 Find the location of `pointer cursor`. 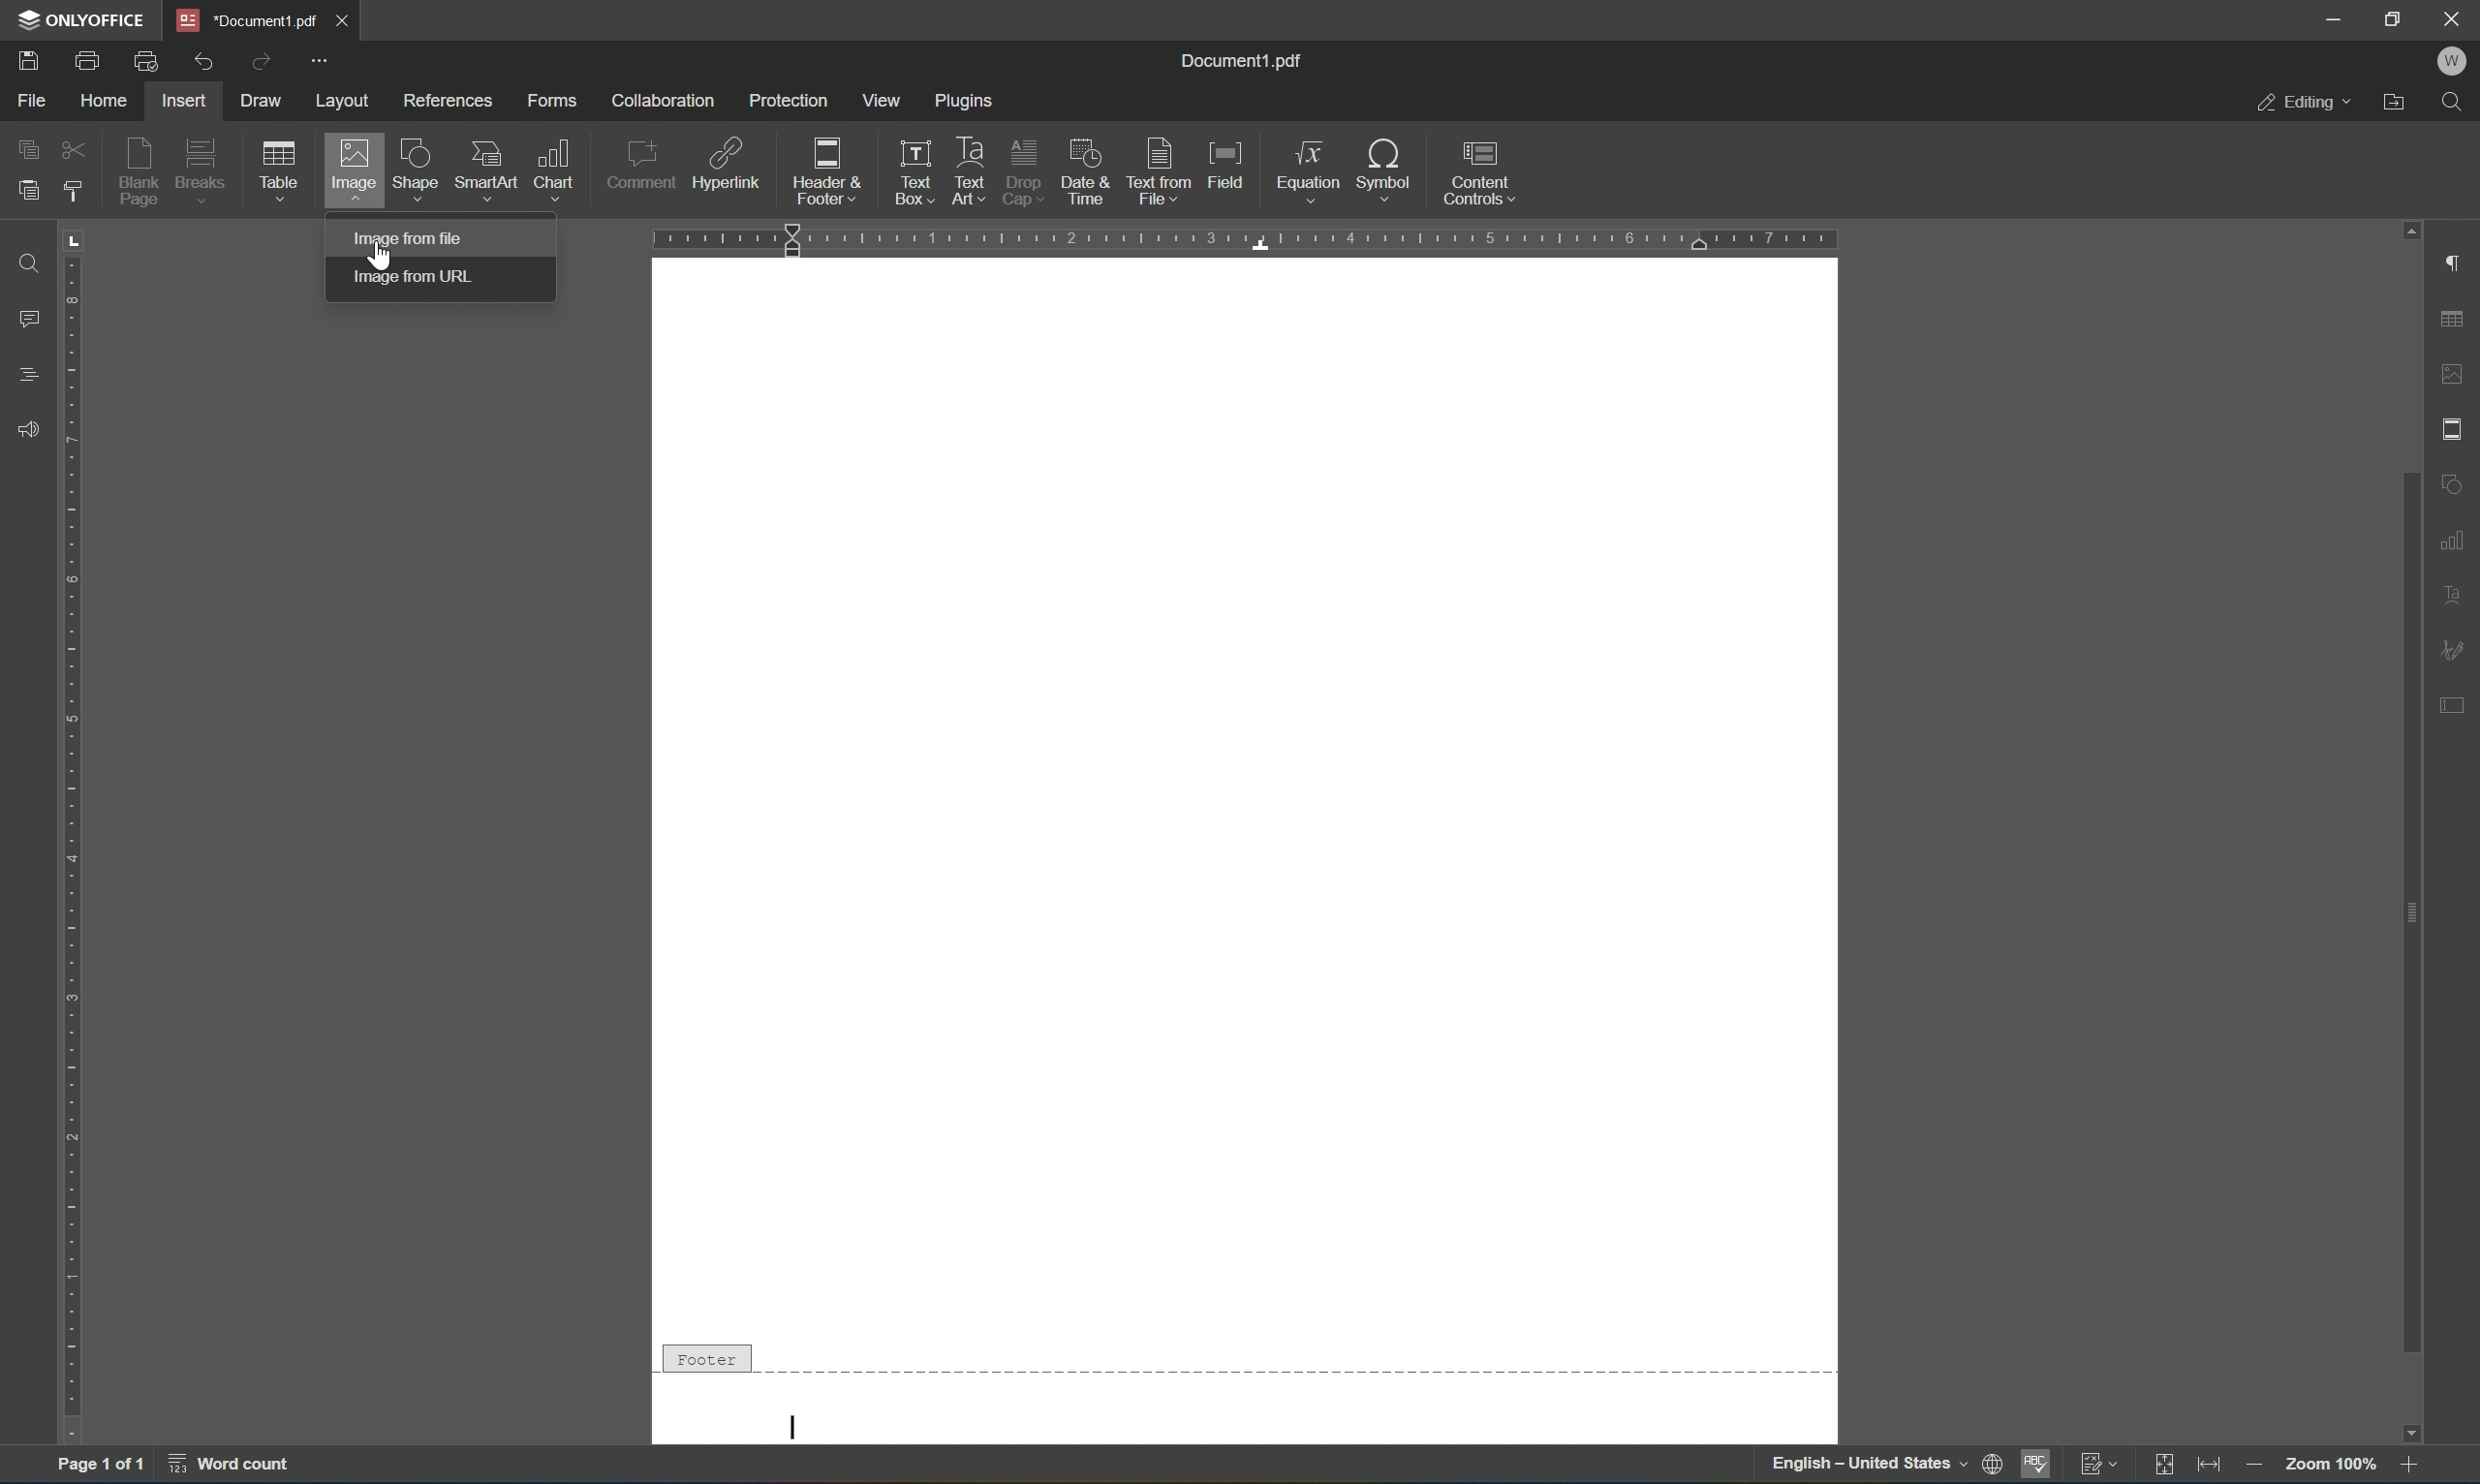

pointer cursor is located at coordinates (385, 255).